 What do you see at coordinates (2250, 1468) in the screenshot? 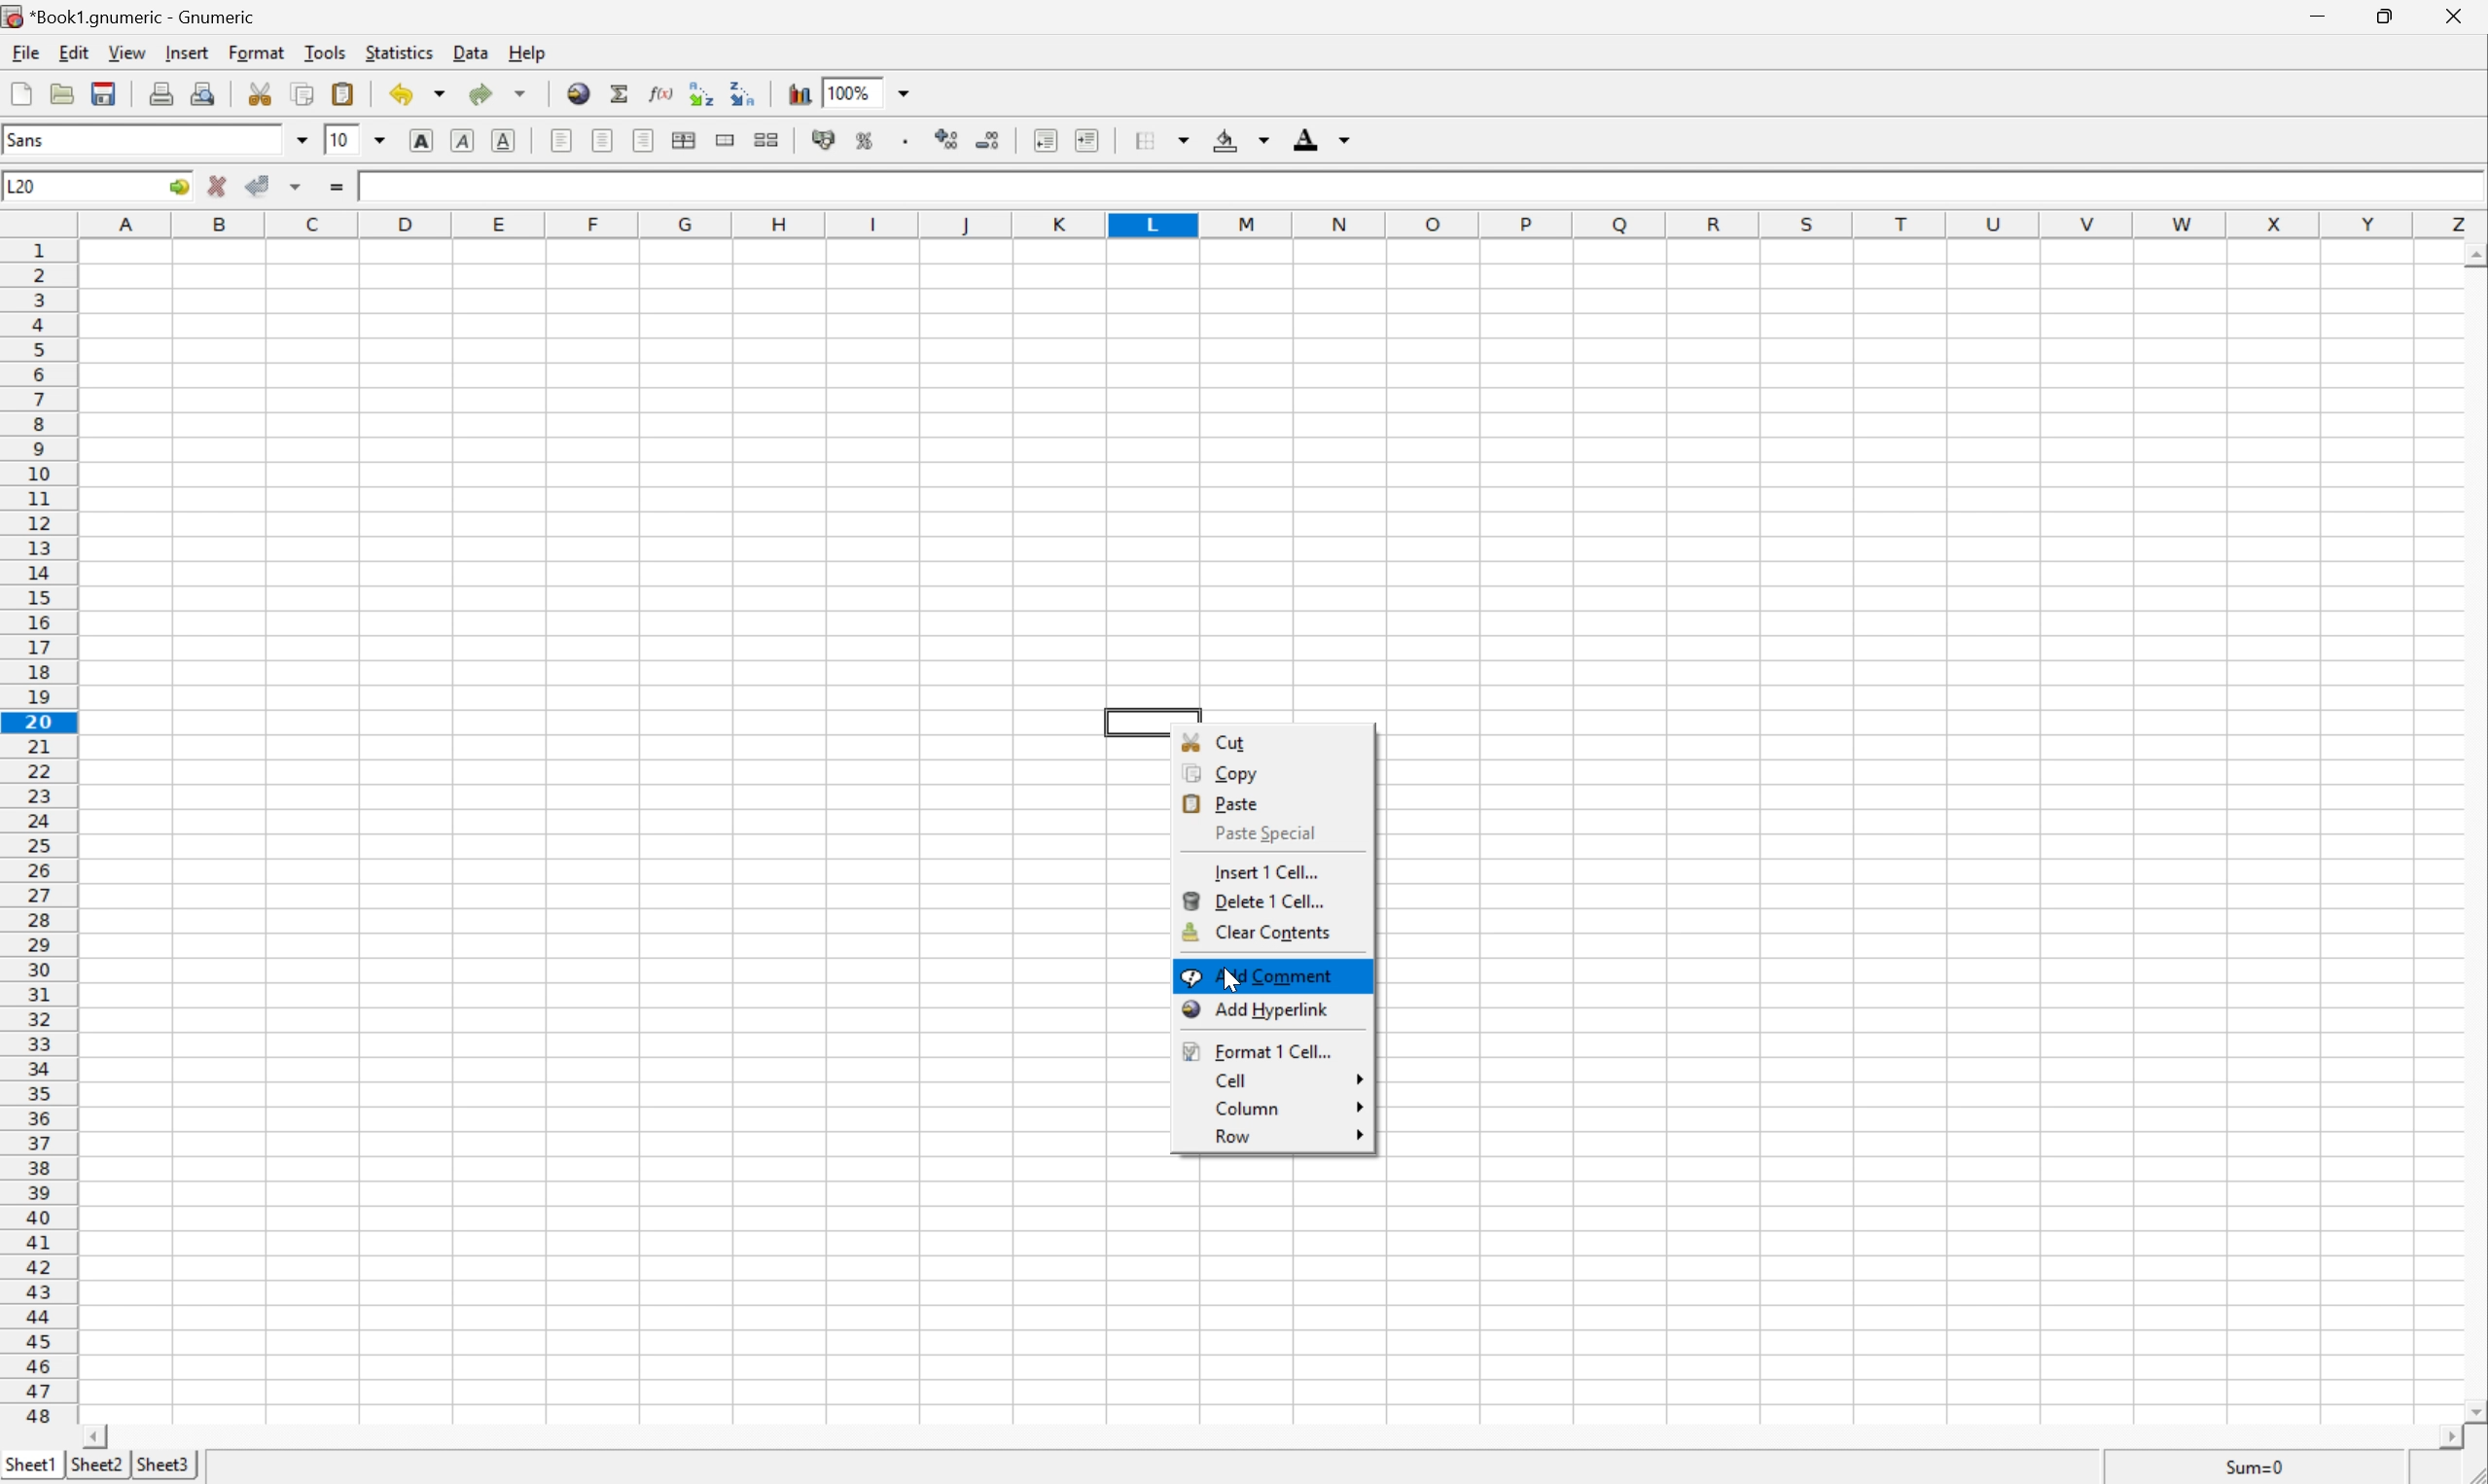
I see `Sum=0` at bounding box center [2250, 1468].